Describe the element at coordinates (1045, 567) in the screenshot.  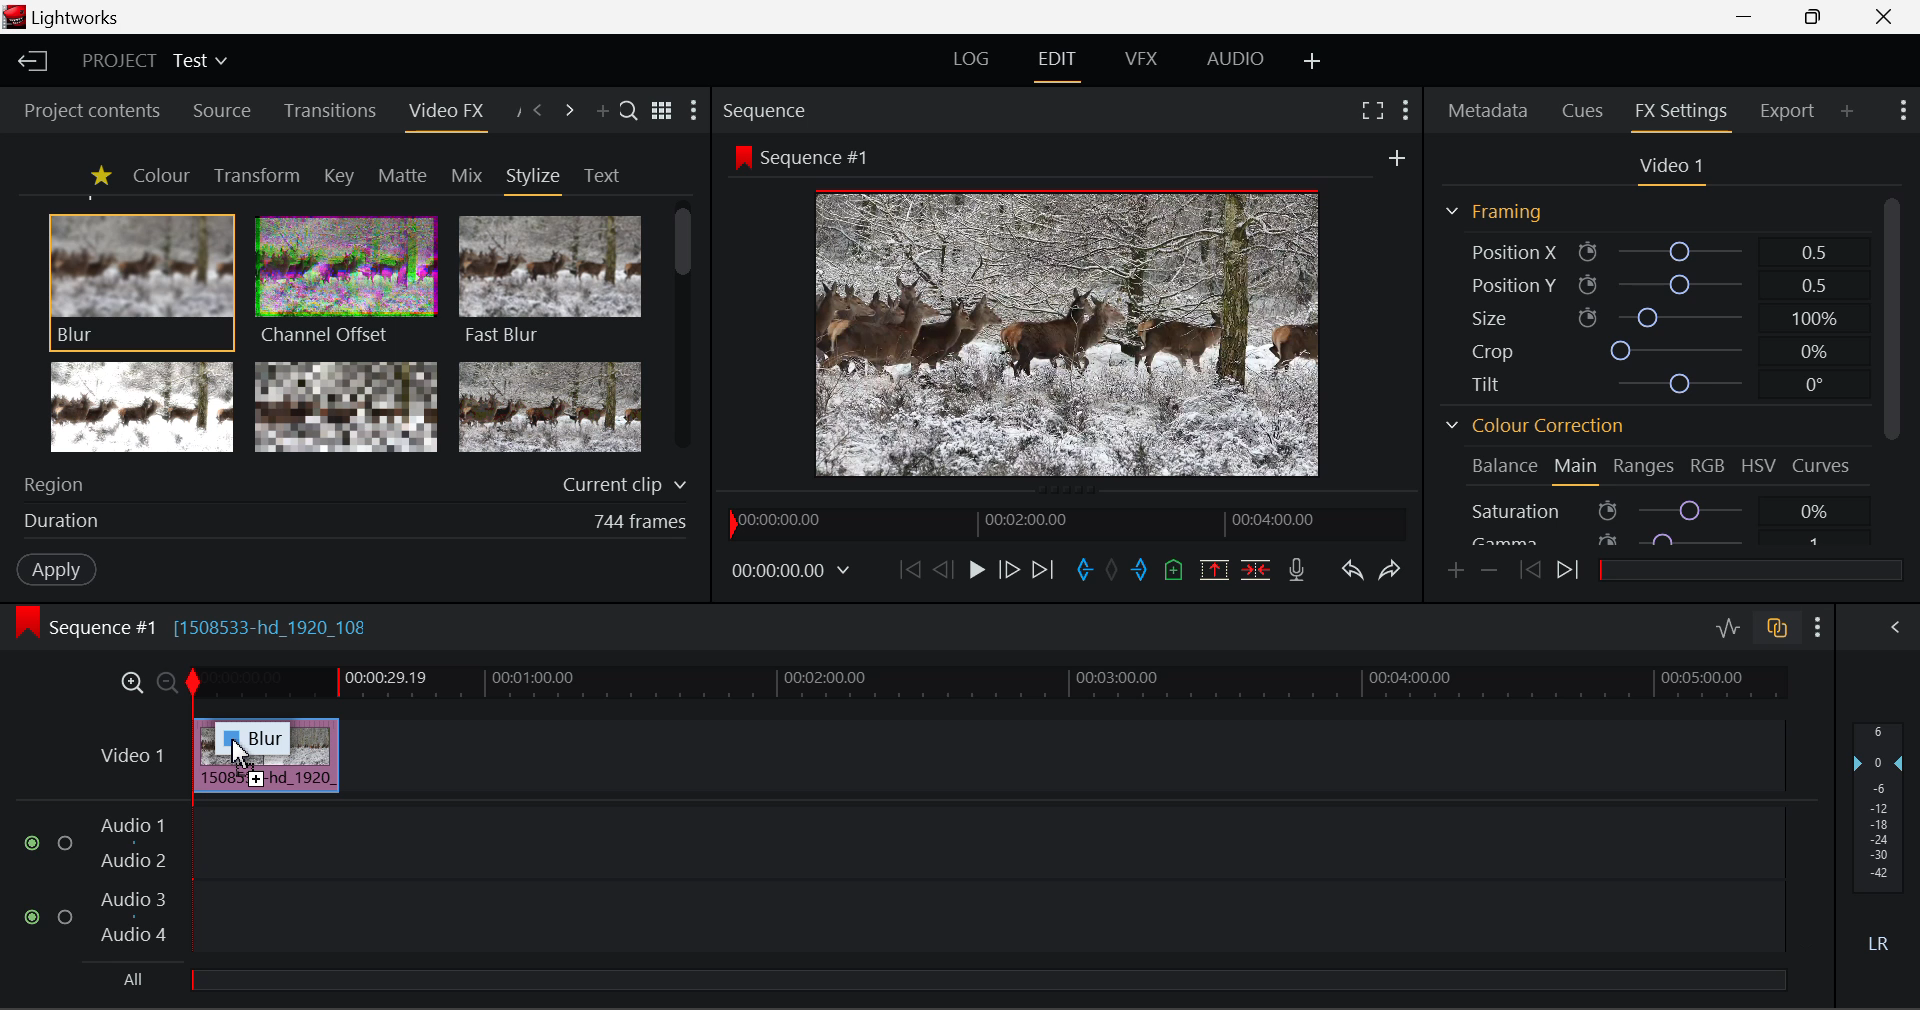
I see `To End` at that location.